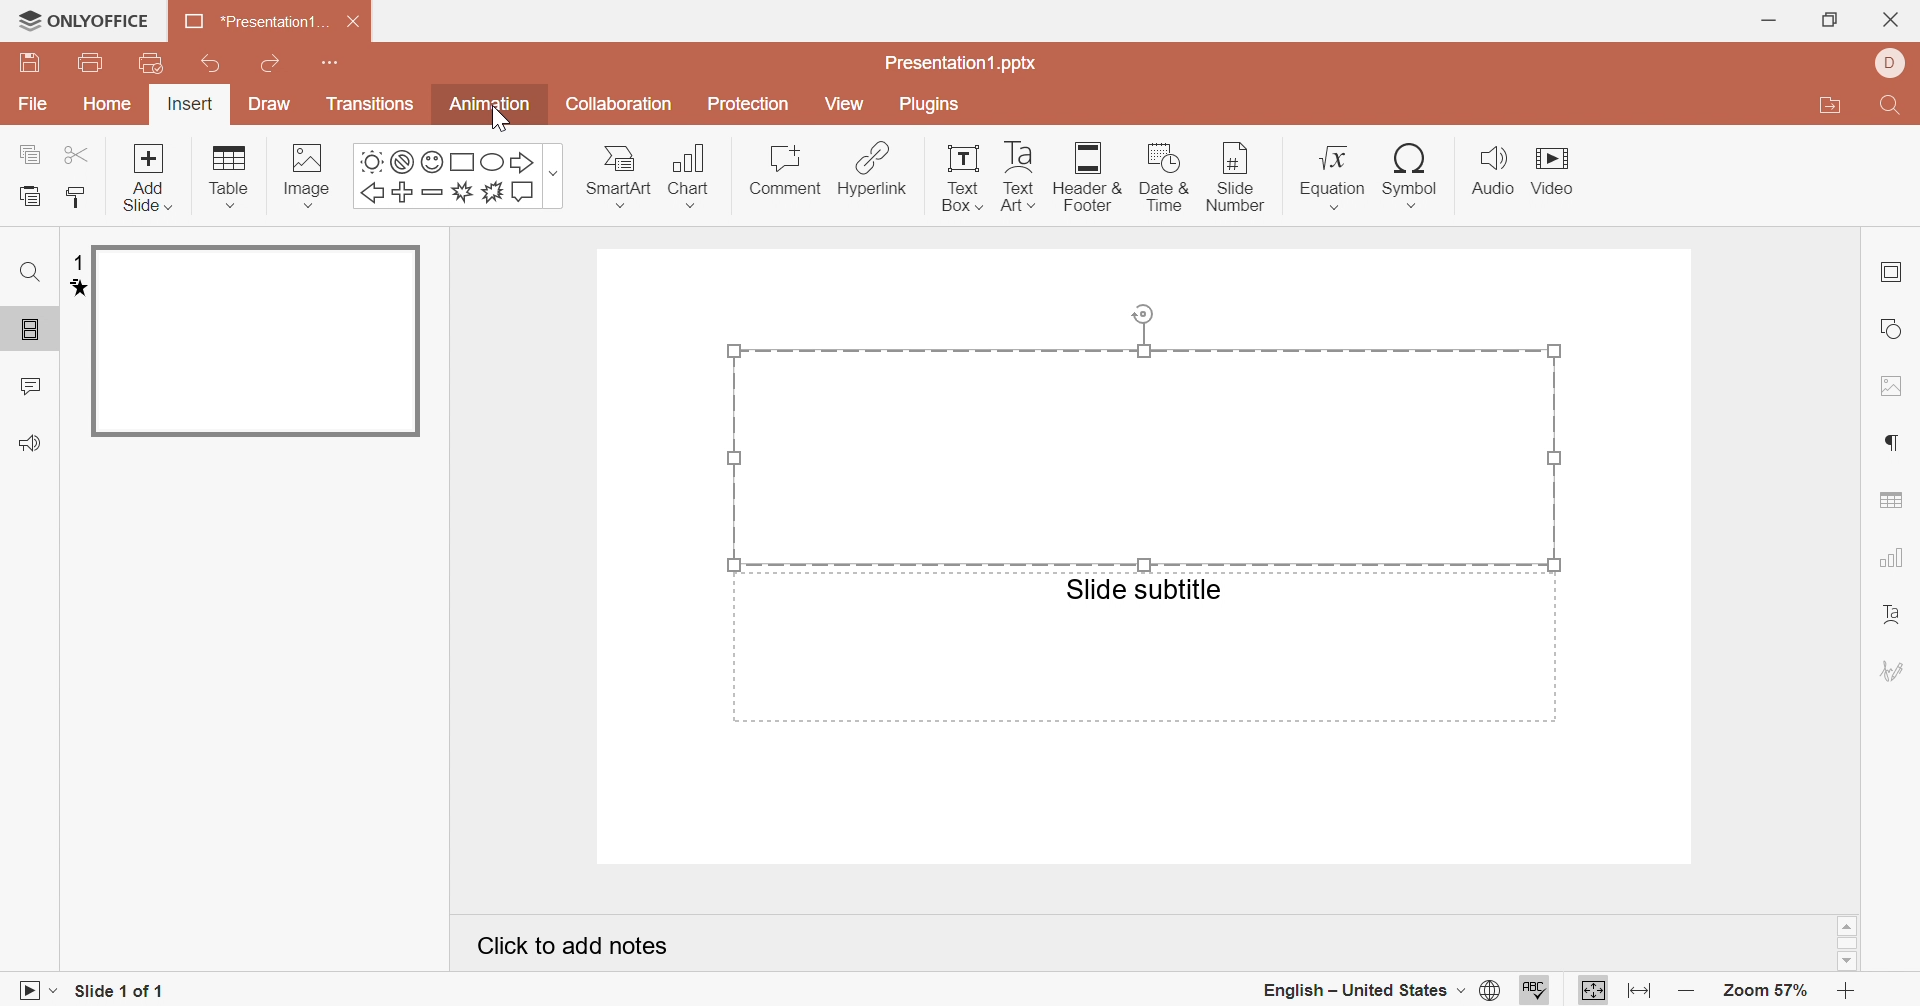  What do you see at coordinates (560, 175) in the screenshot?
I see `more shapes` at bounding box center [560, 175].